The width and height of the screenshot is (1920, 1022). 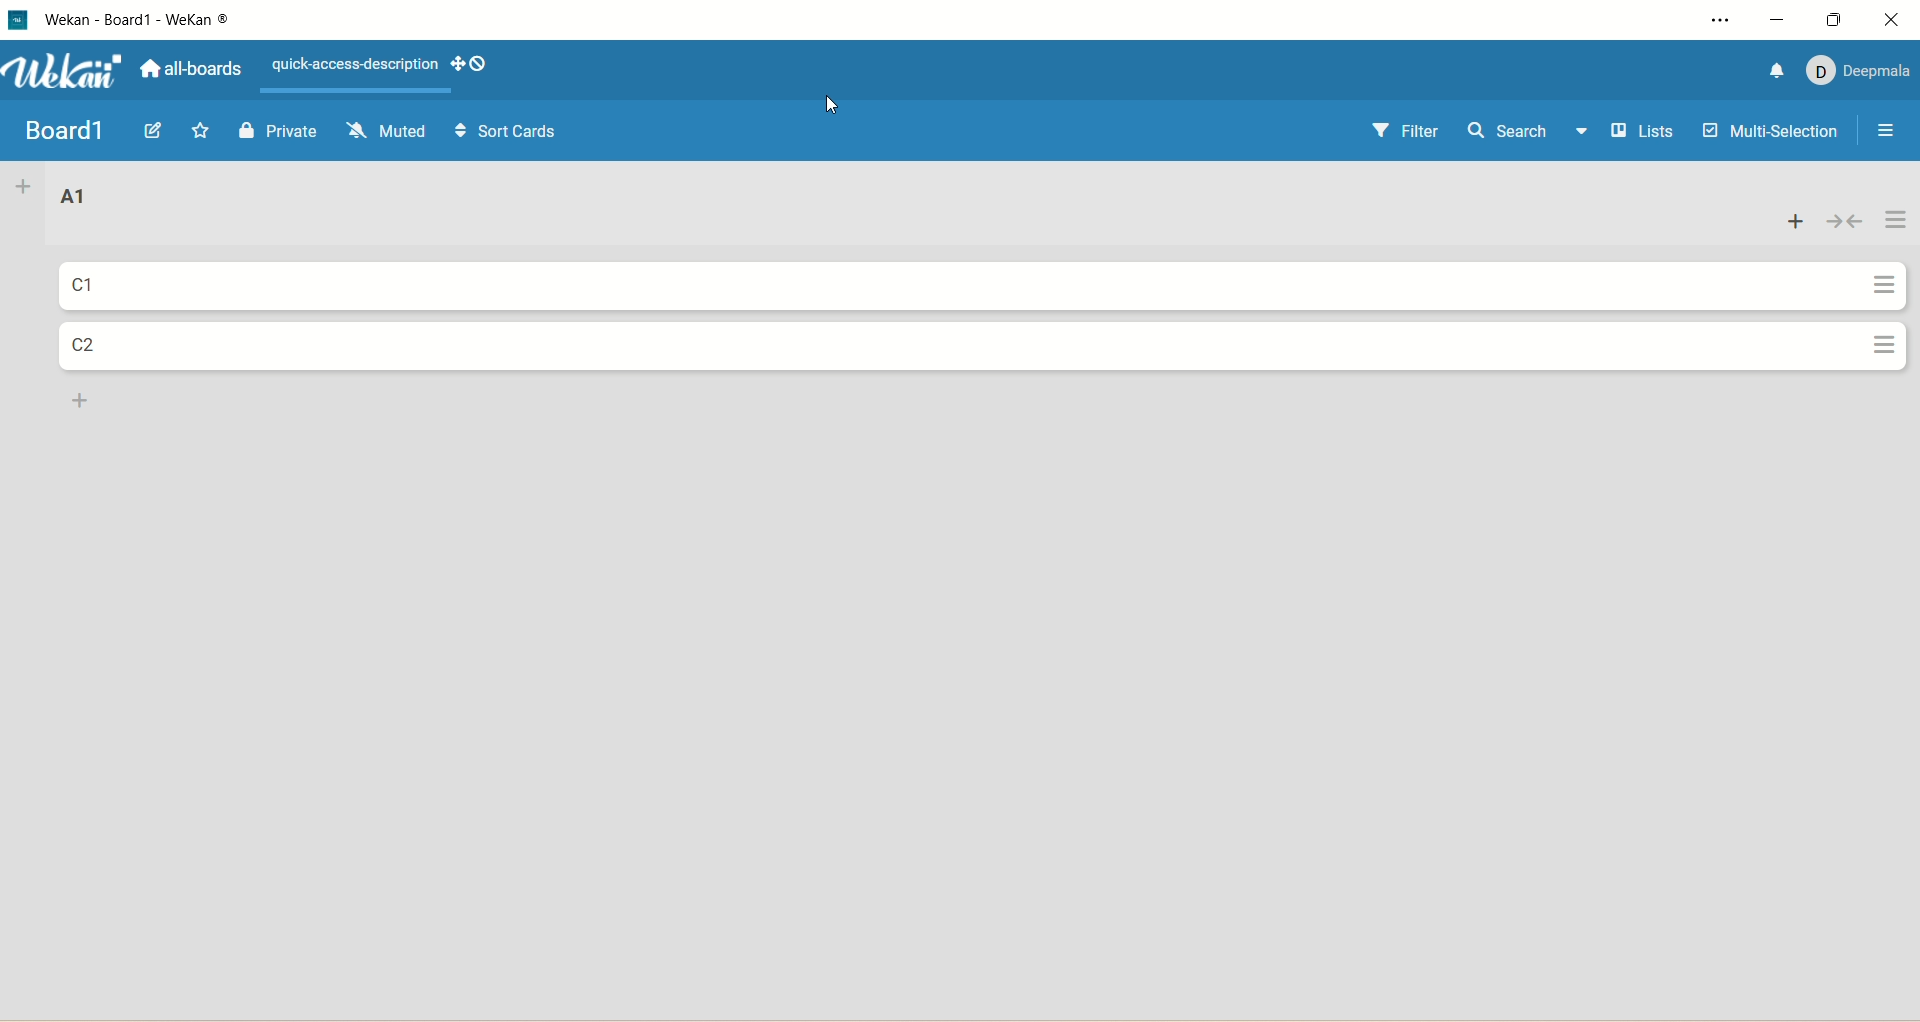 What do you see at coordinates (1641, 132) in the screenshot?
I see `lists` at bounding box center [1641, 132].